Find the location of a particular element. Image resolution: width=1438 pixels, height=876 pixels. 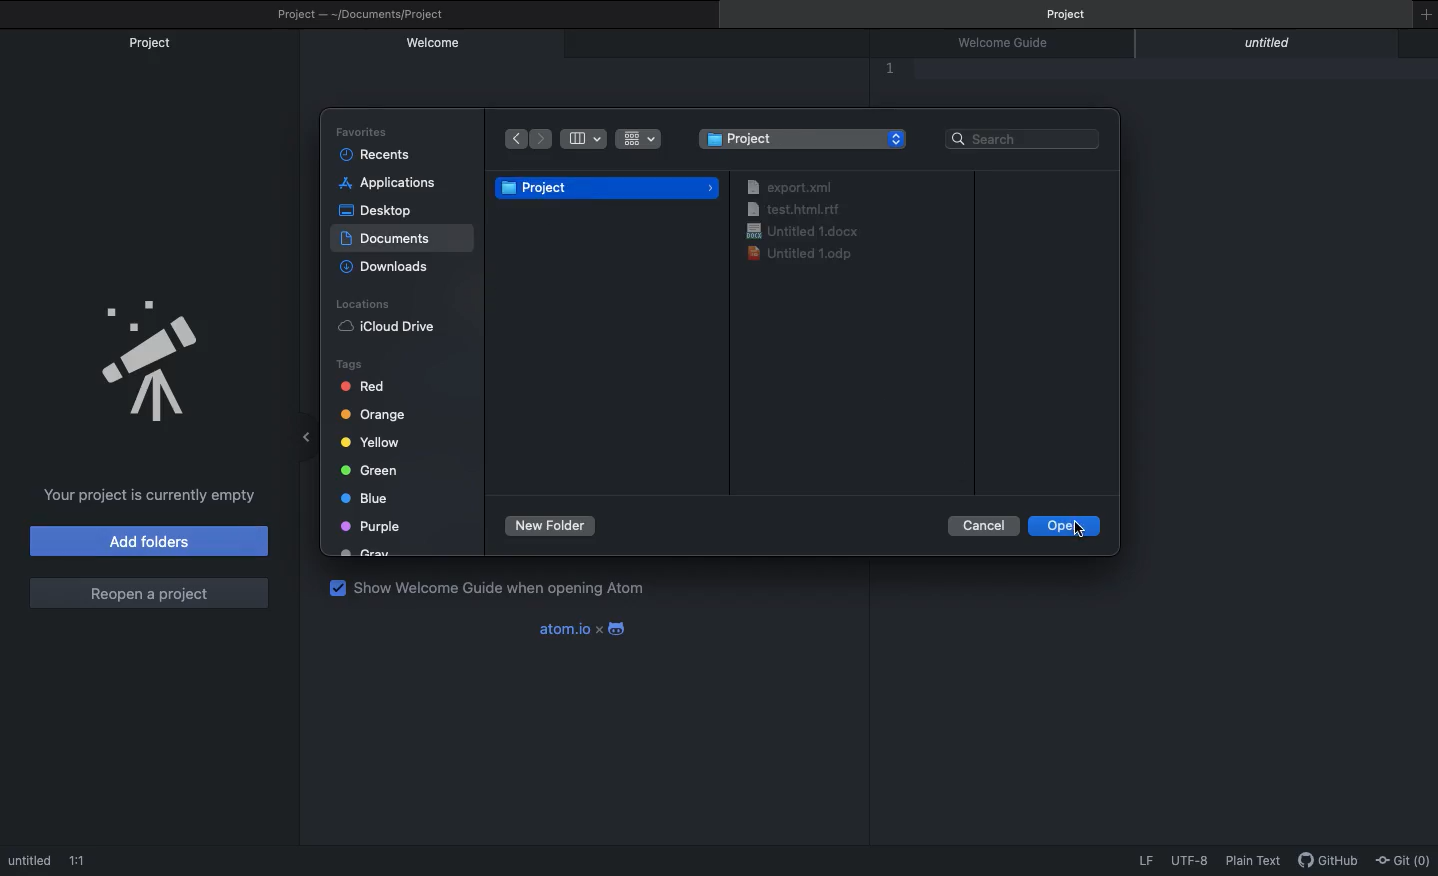

GitHub is located at coordinates (1329, 863).